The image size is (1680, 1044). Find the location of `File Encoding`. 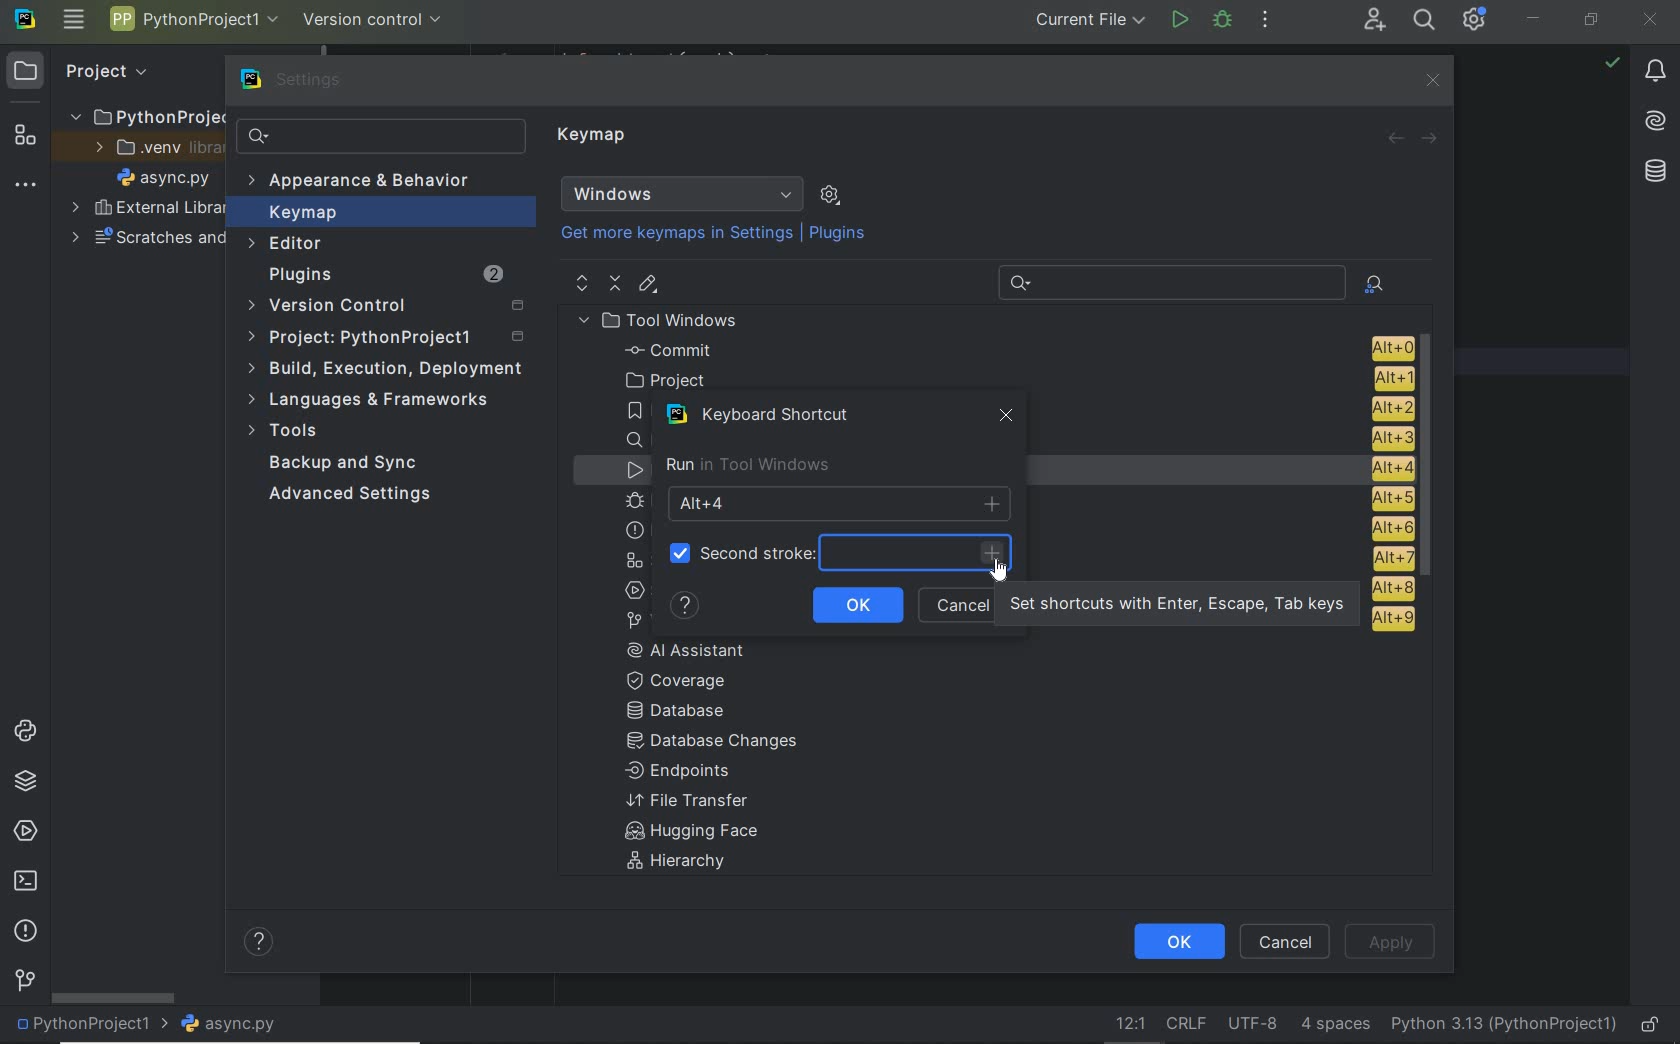

File Encoding is located at coordinates (1254, 1025).